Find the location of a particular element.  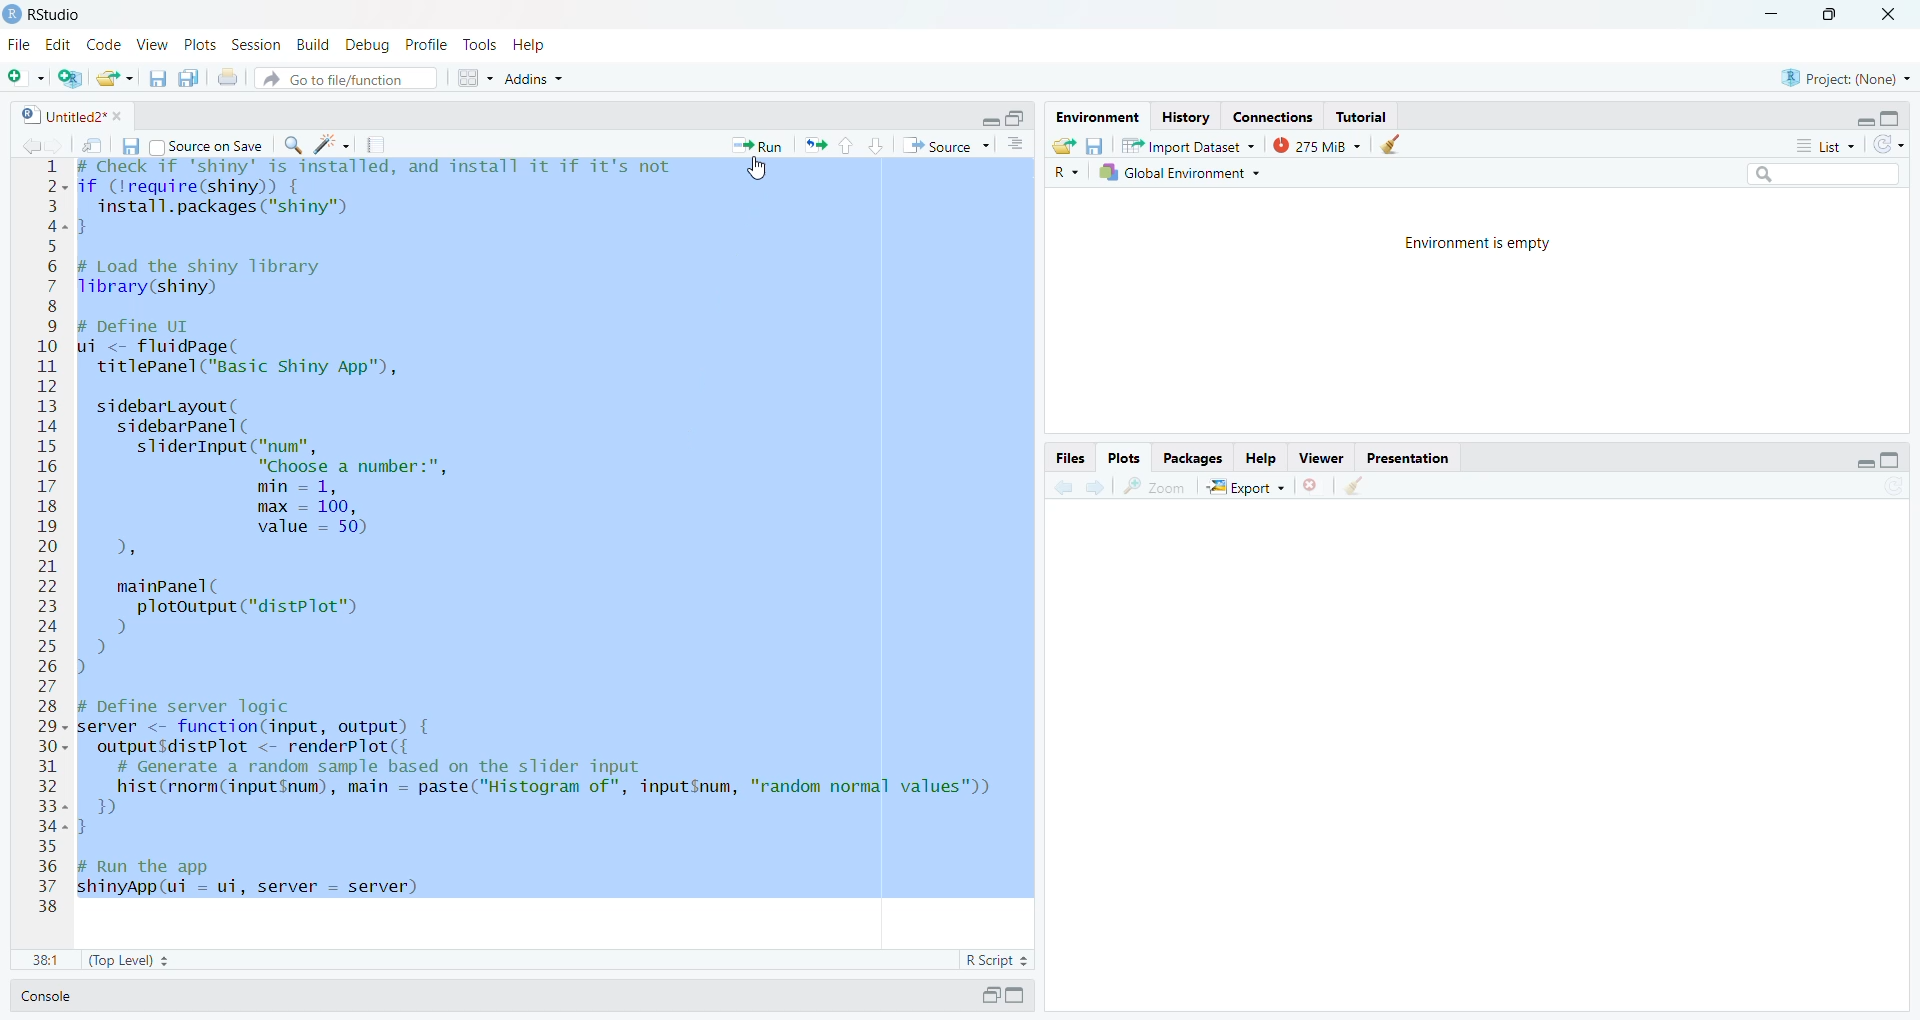

RStudio is located at coordinates (56, 16).